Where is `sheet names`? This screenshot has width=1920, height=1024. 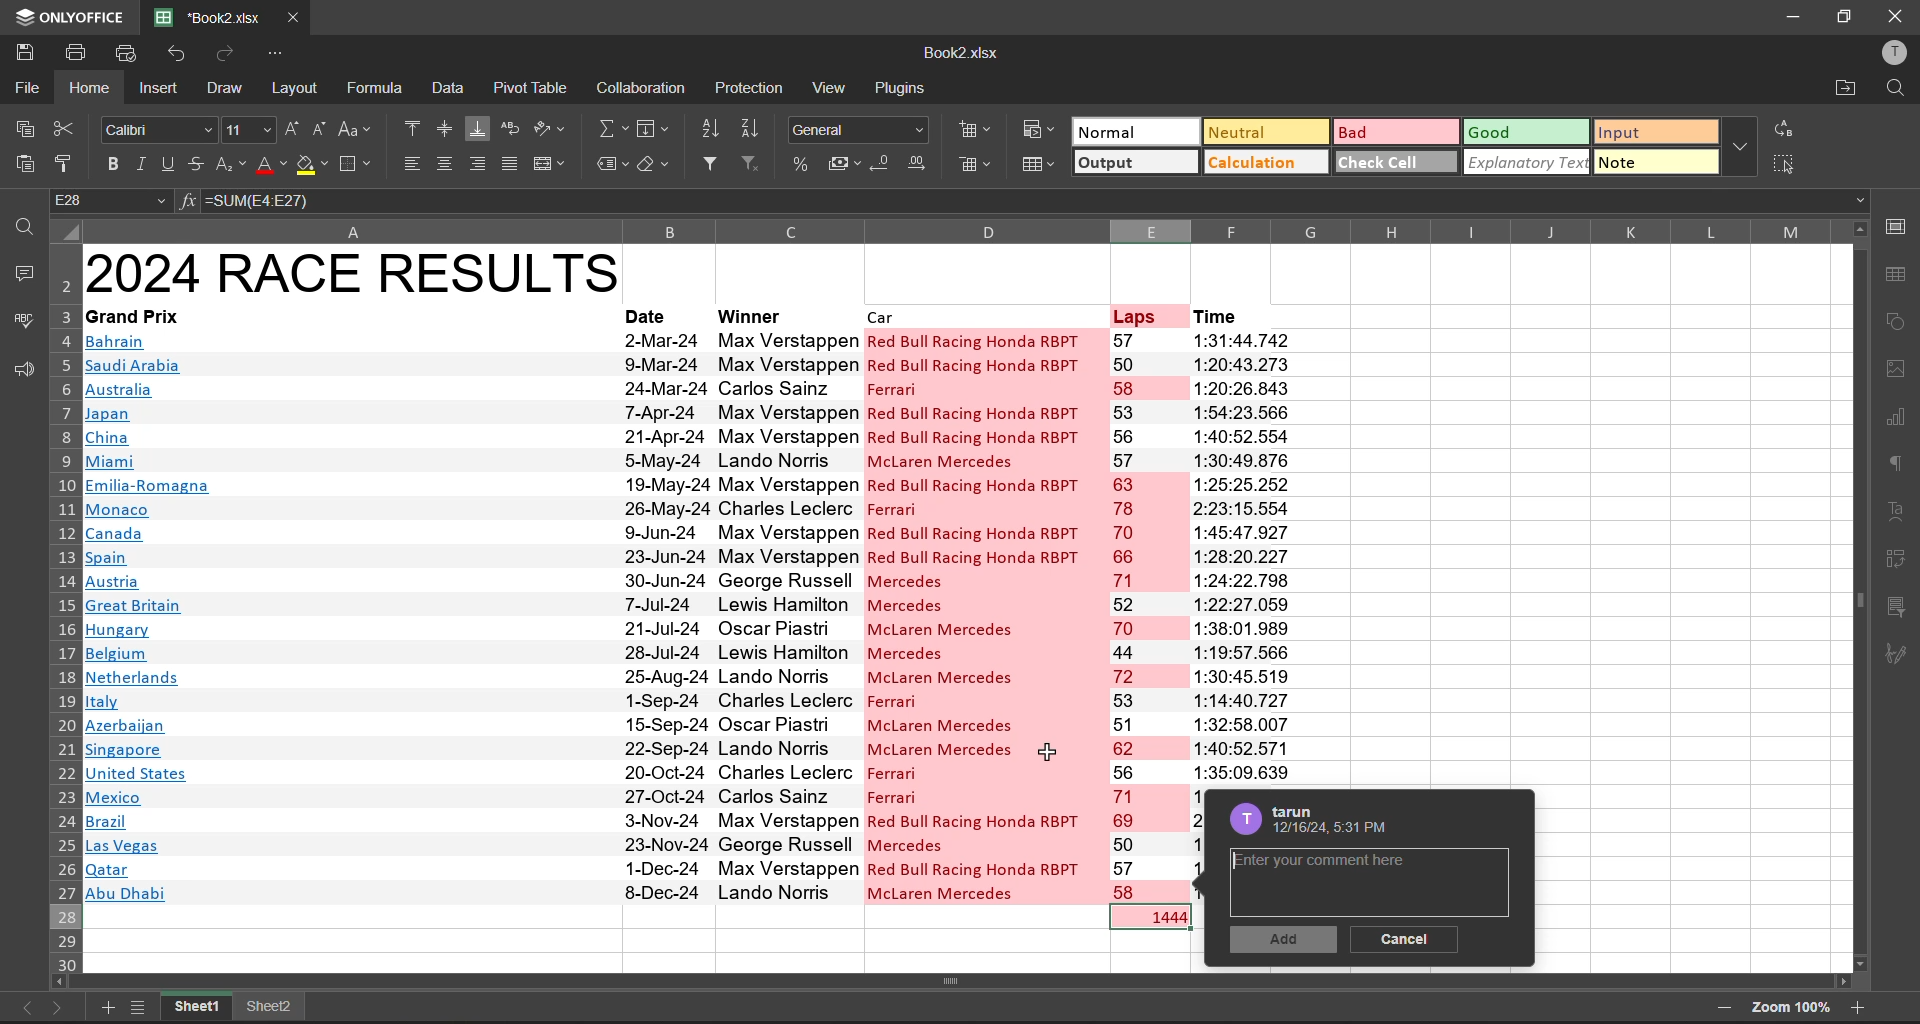
sheet names is located at coordinates (198, 1009).